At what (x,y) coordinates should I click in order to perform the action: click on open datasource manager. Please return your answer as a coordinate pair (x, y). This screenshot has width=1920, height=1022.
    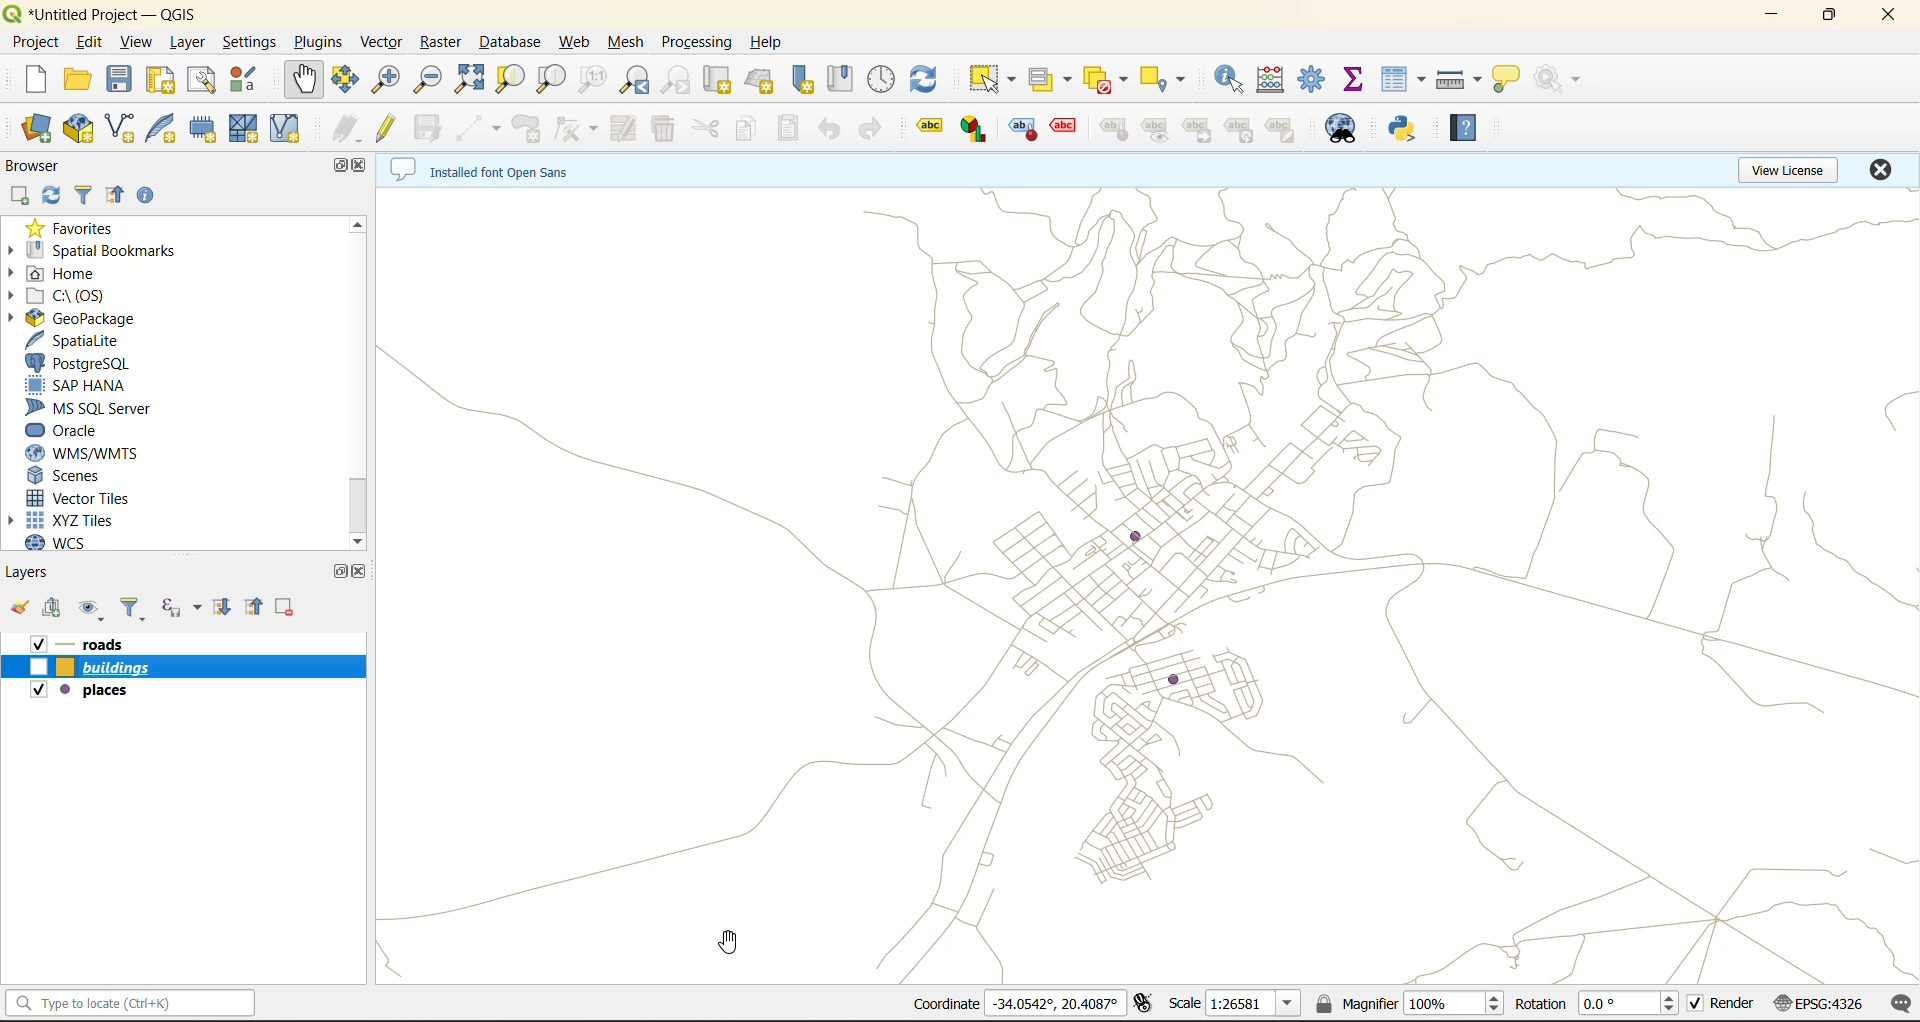
    Looking at the image, I should click on (28, 125).